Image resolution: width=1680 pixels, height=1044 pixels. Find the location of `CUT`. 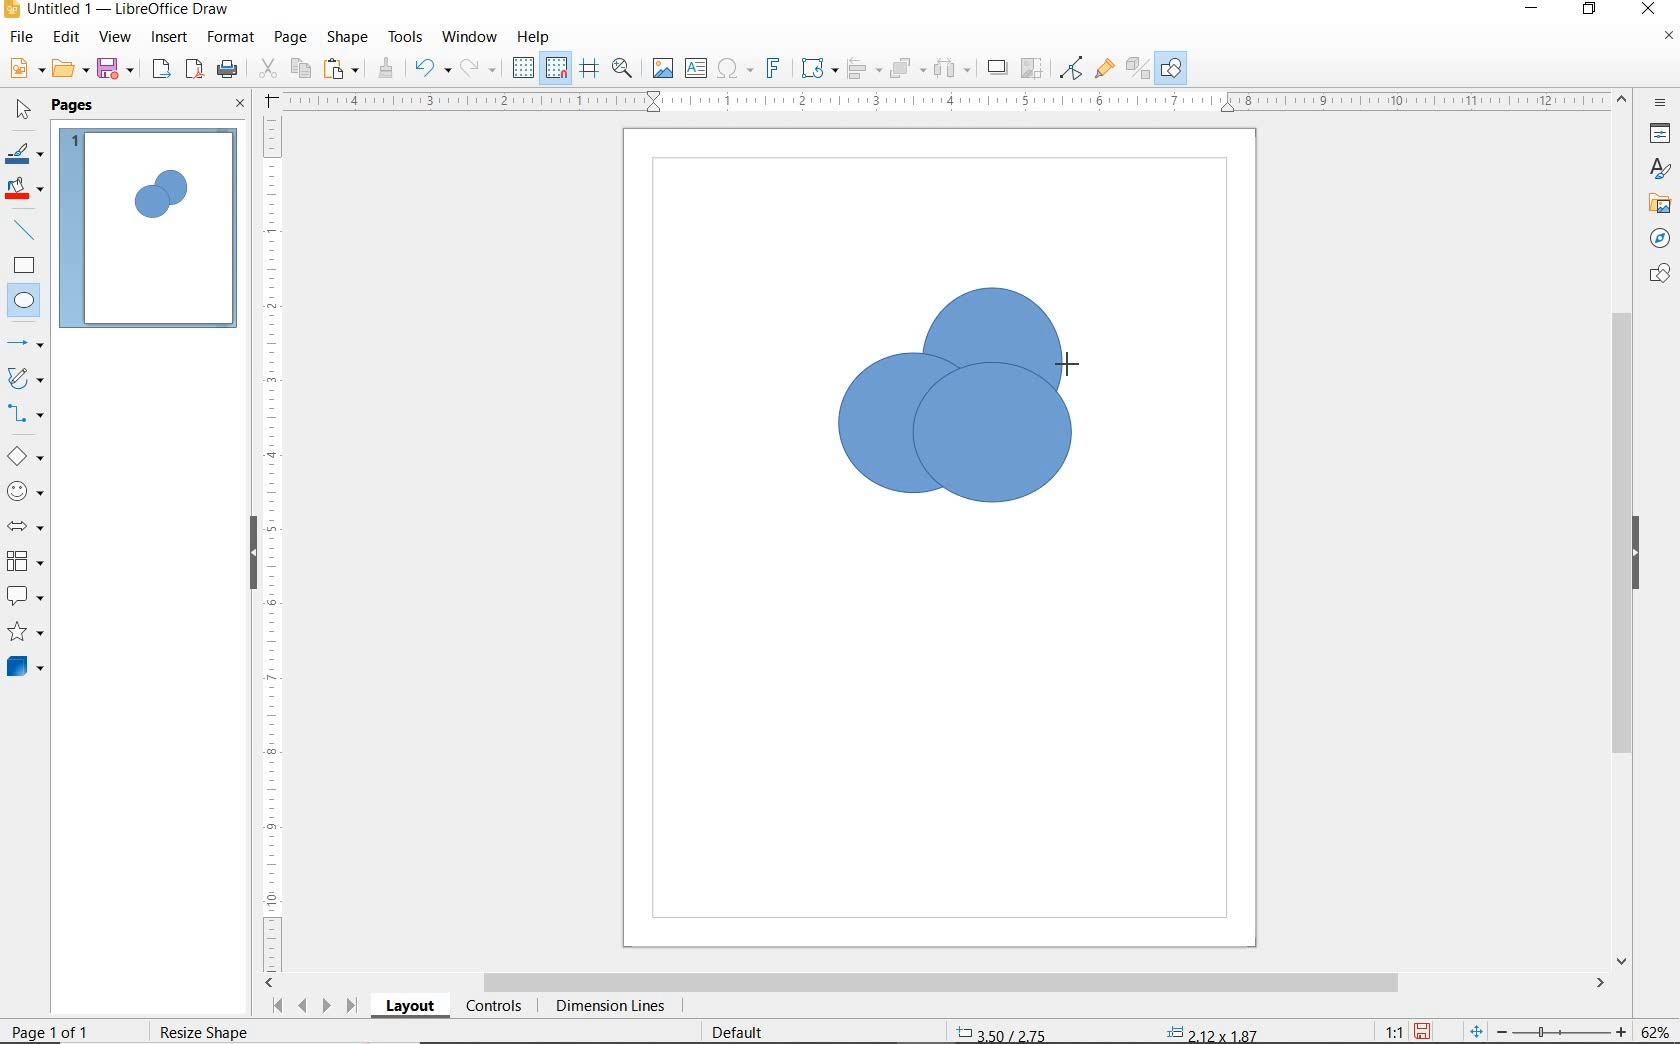

CUT is located at coordinates (268, 69).